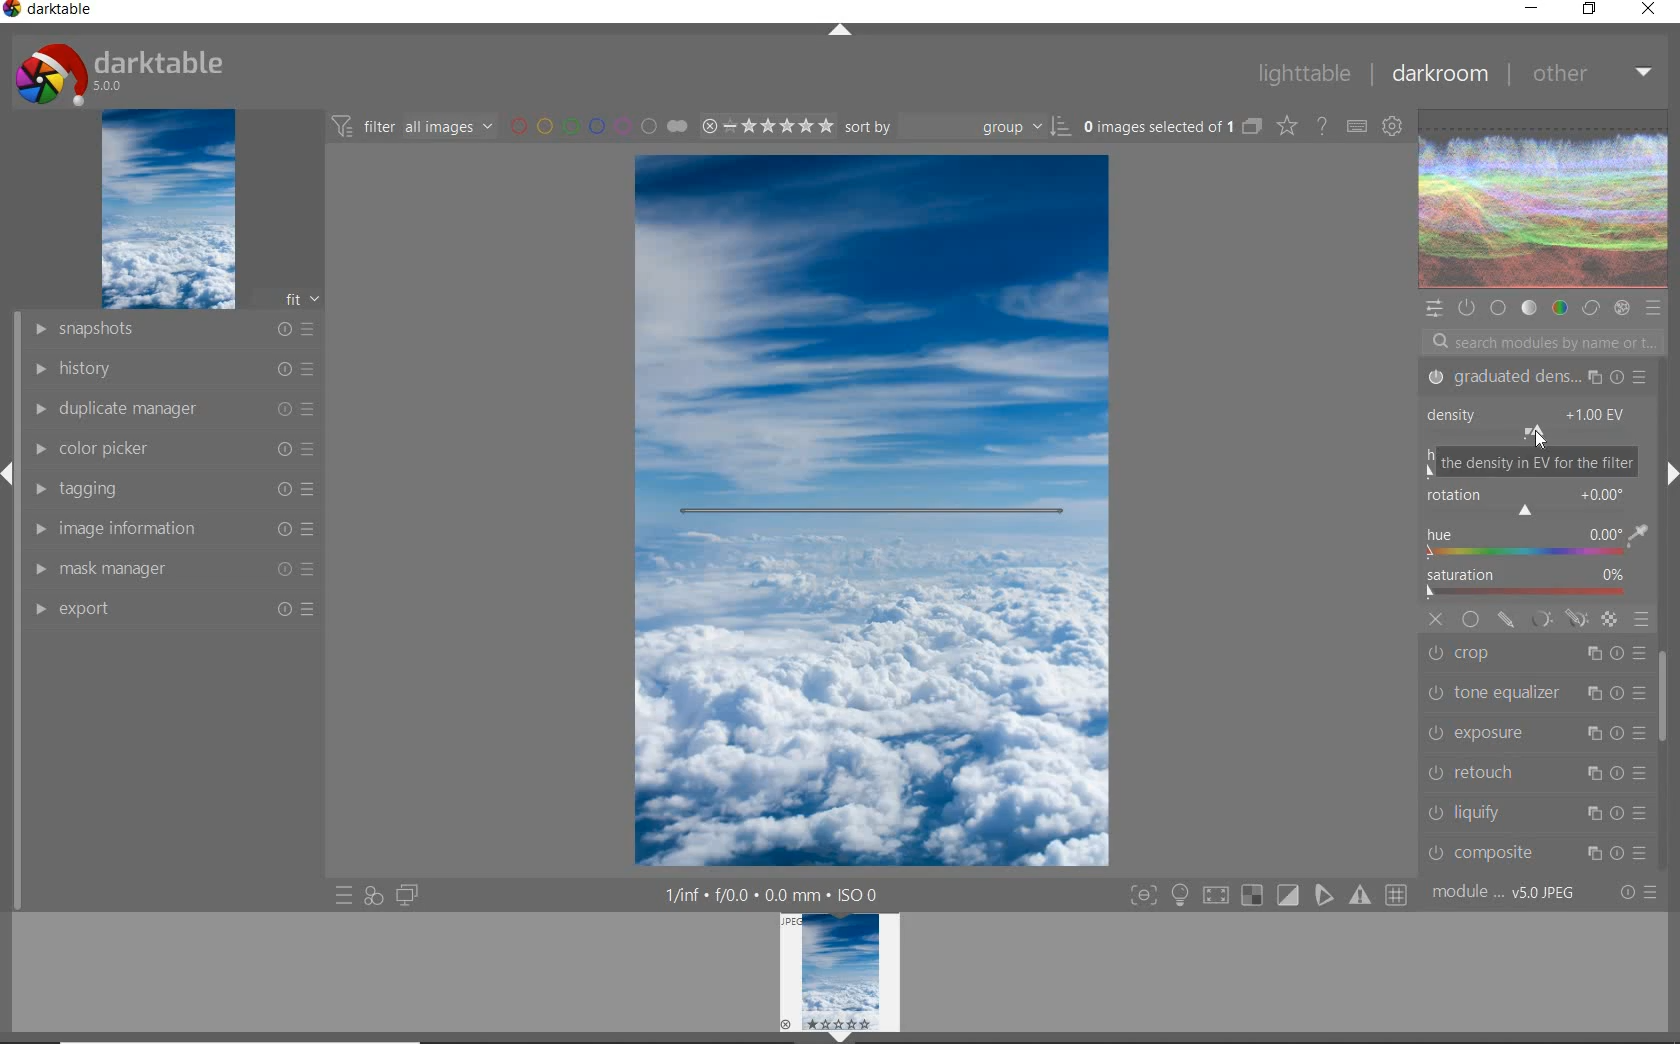 This screenshot has height=1044, width=1680. I want to click on BLENDING OPTIONS, so click(1641, 619).